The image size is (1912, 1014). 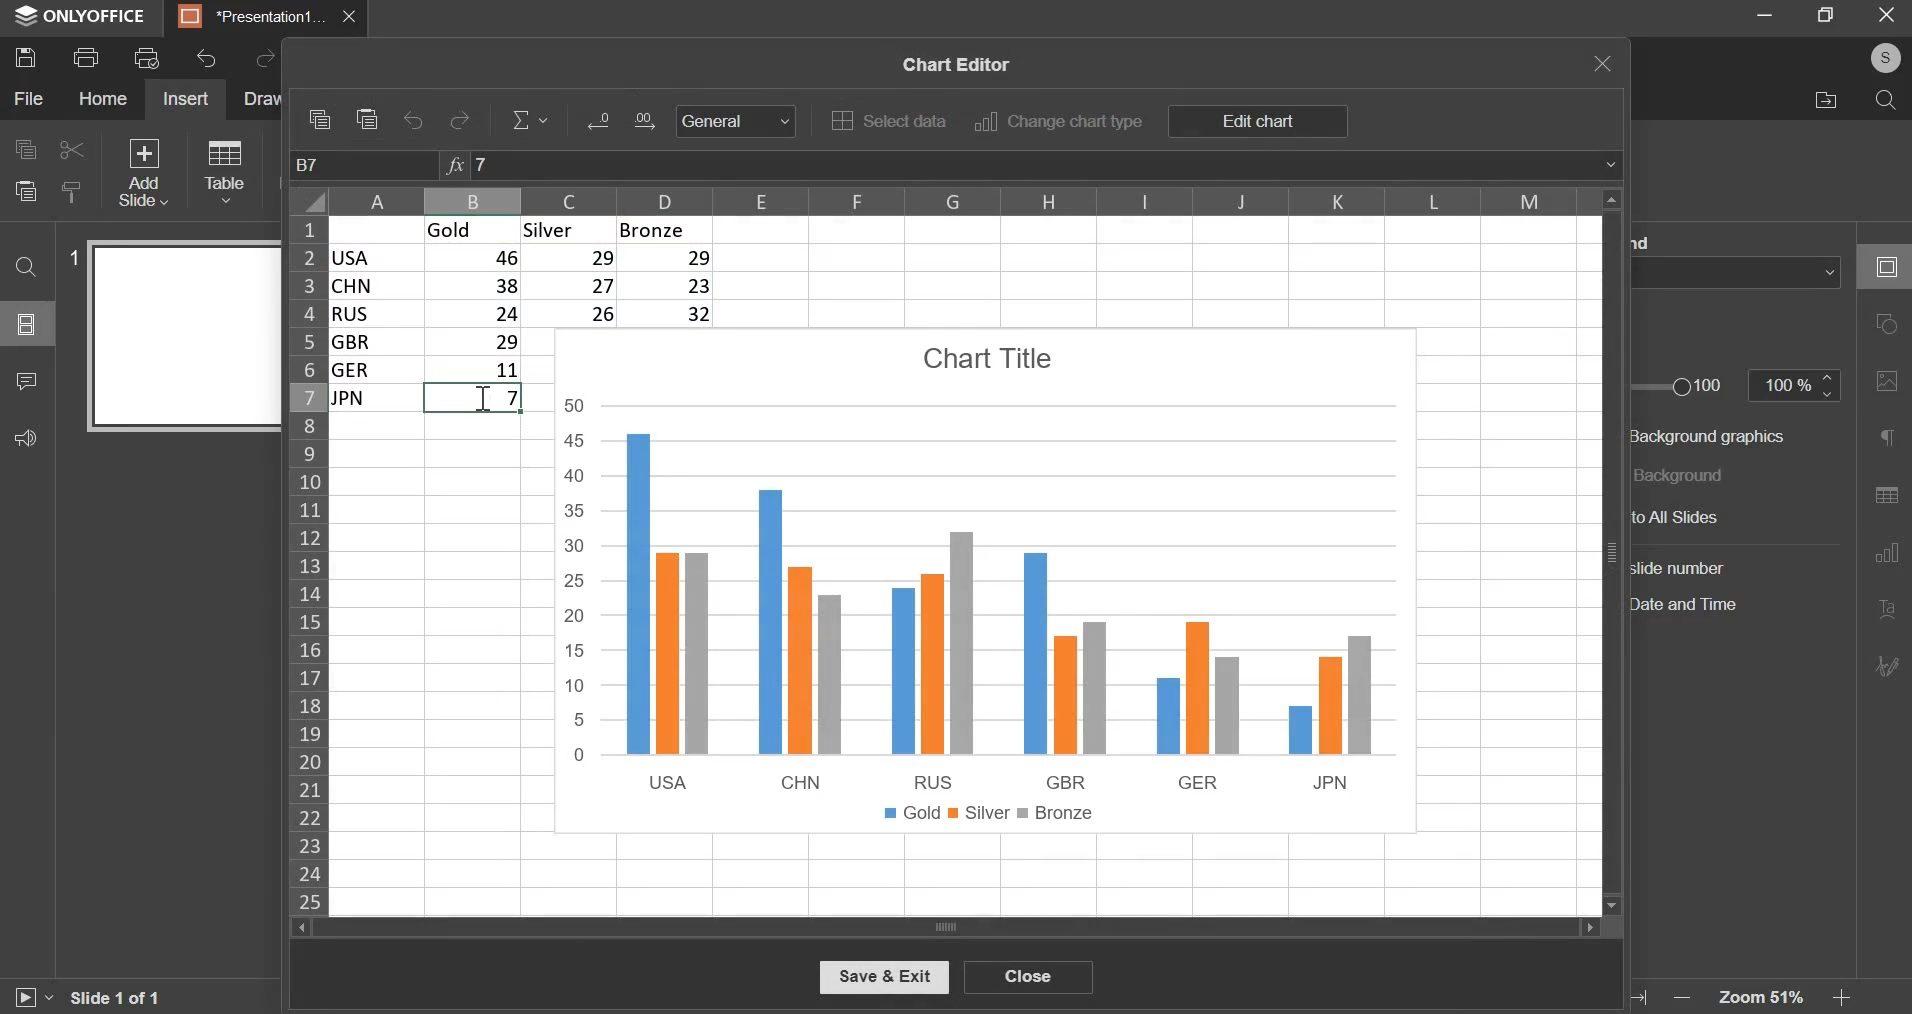 I want to click on signature, so click(x=1887, y=666).